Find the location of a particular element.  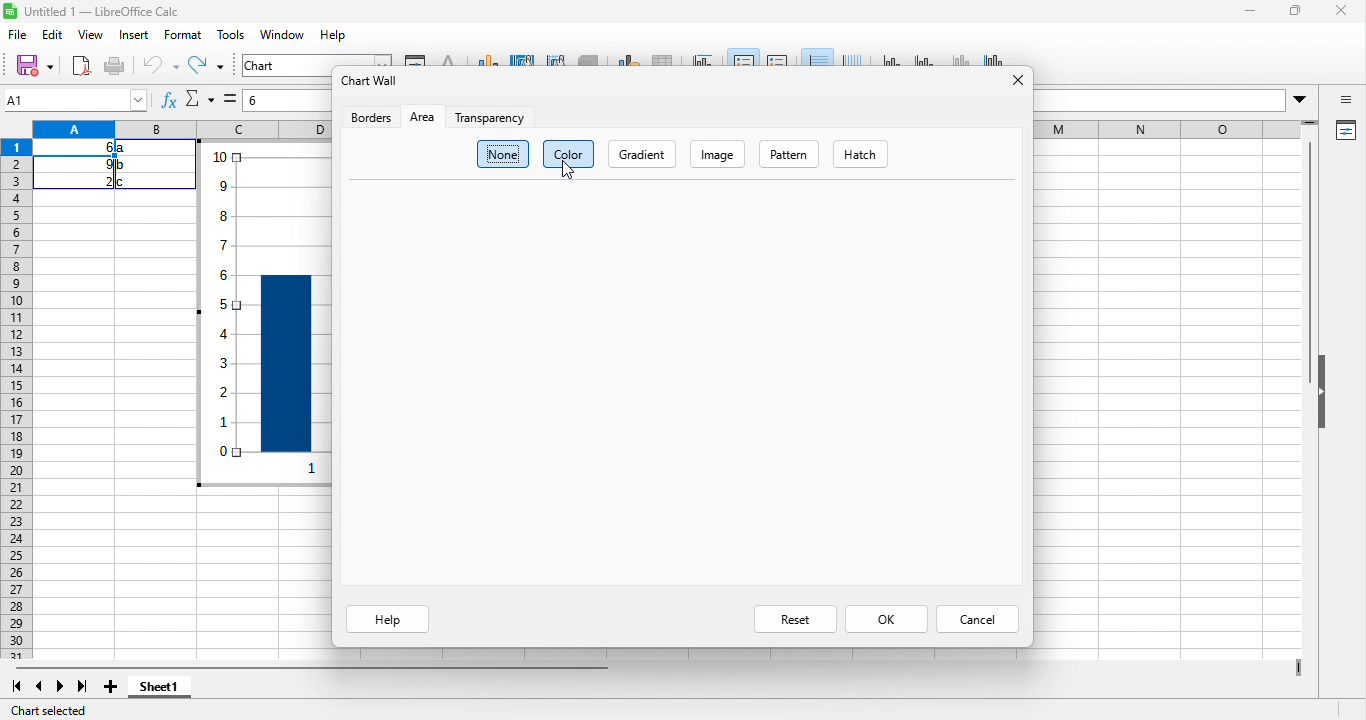

close is located at coordinates (1020, 83).